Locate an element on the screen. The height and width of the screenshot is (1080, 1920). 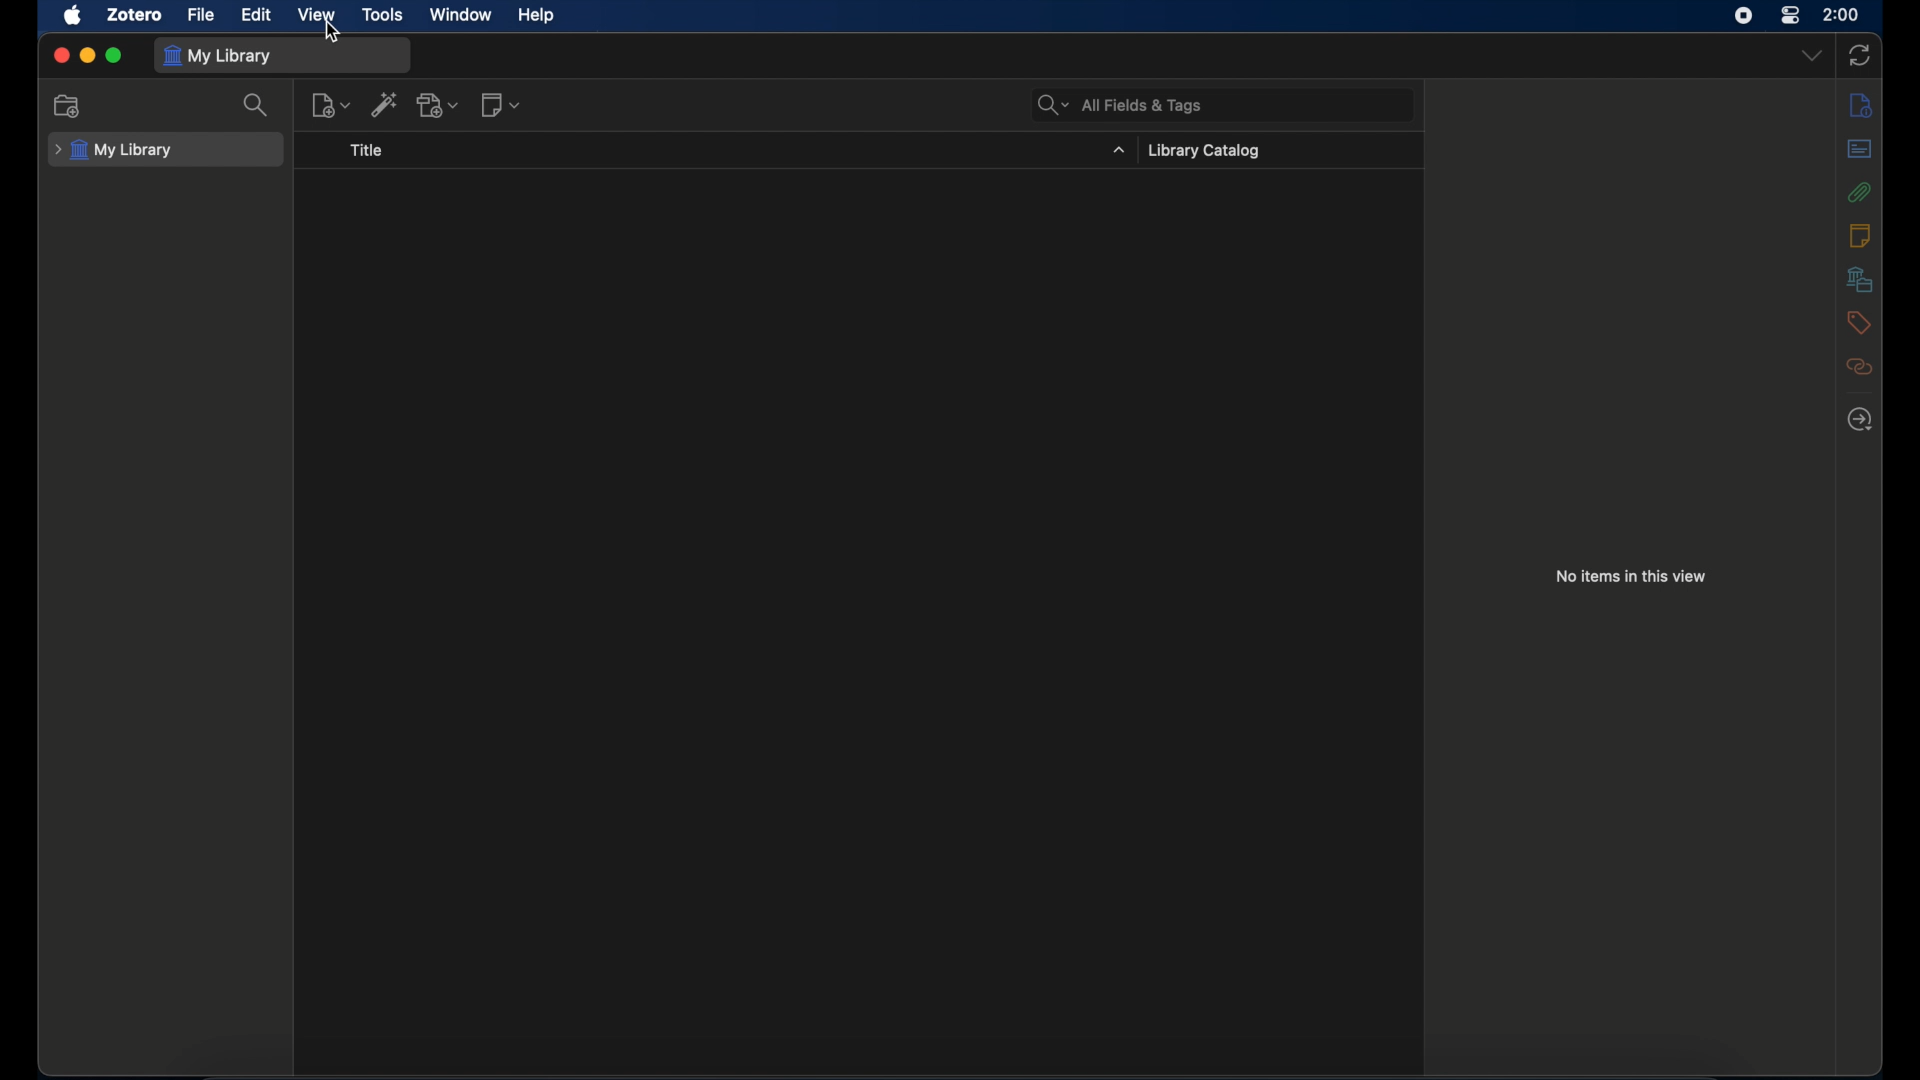
cursor is located at coordinates (334, 32).